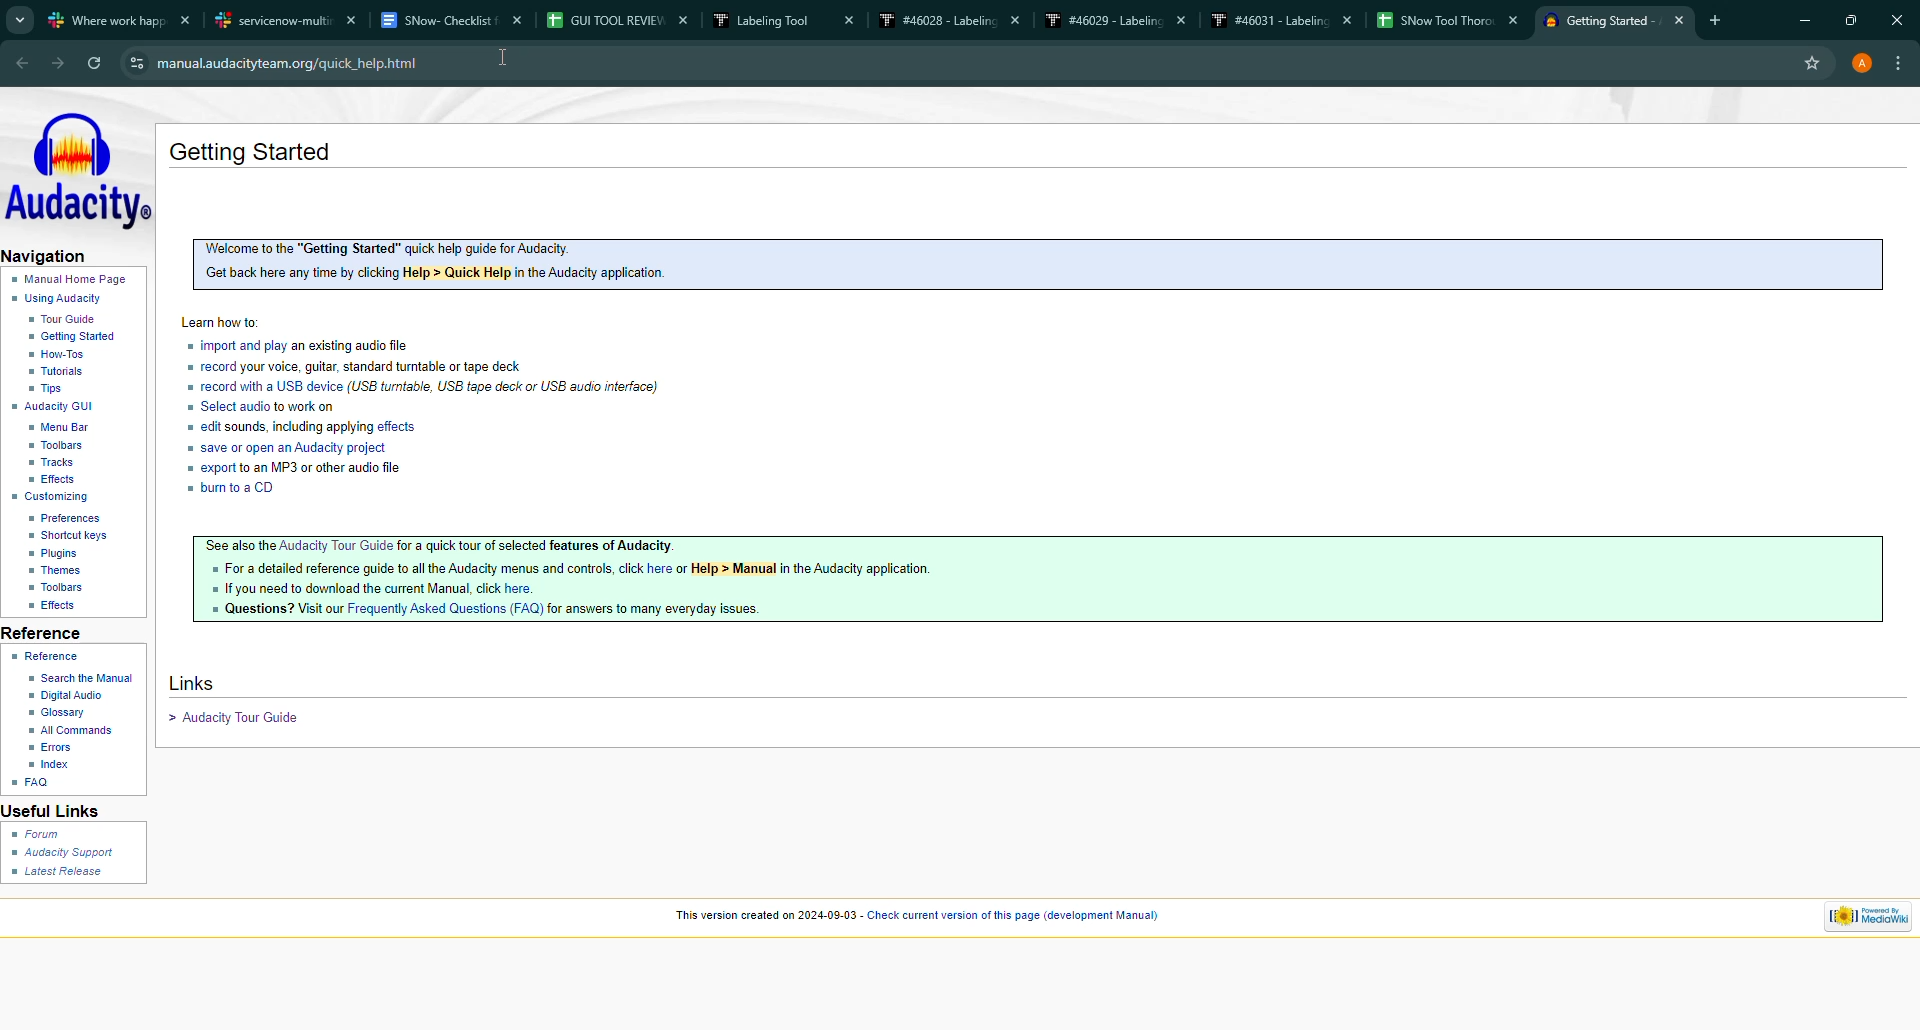 The image size is (1920, 1030). Describe the element at coordinates (73, 521) in the screenshot. I see `preference` at that location.